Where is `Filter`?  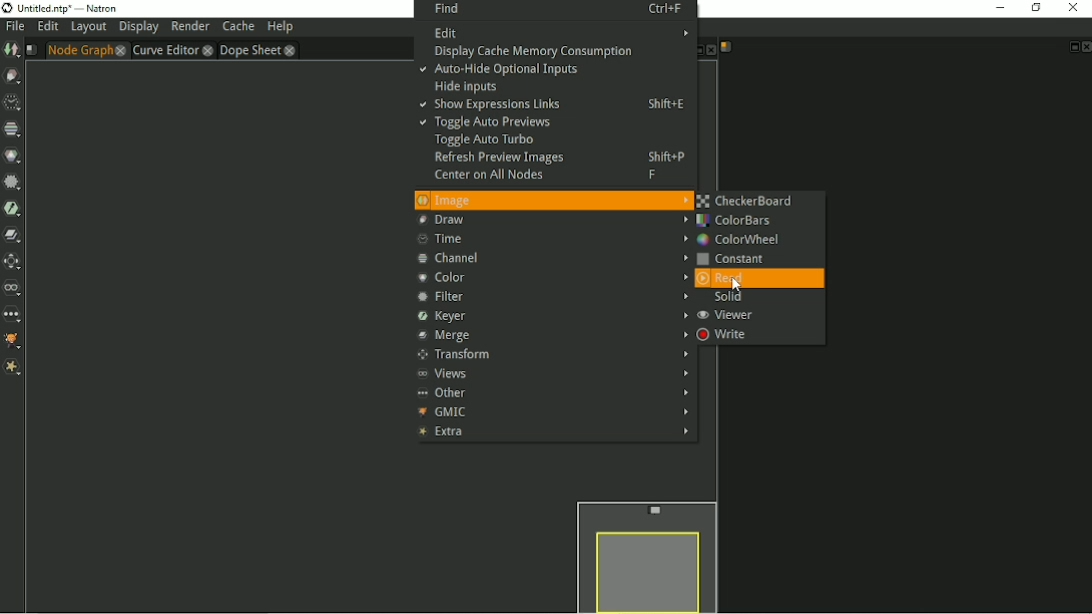
Filter is located at coordinates (12, 182).